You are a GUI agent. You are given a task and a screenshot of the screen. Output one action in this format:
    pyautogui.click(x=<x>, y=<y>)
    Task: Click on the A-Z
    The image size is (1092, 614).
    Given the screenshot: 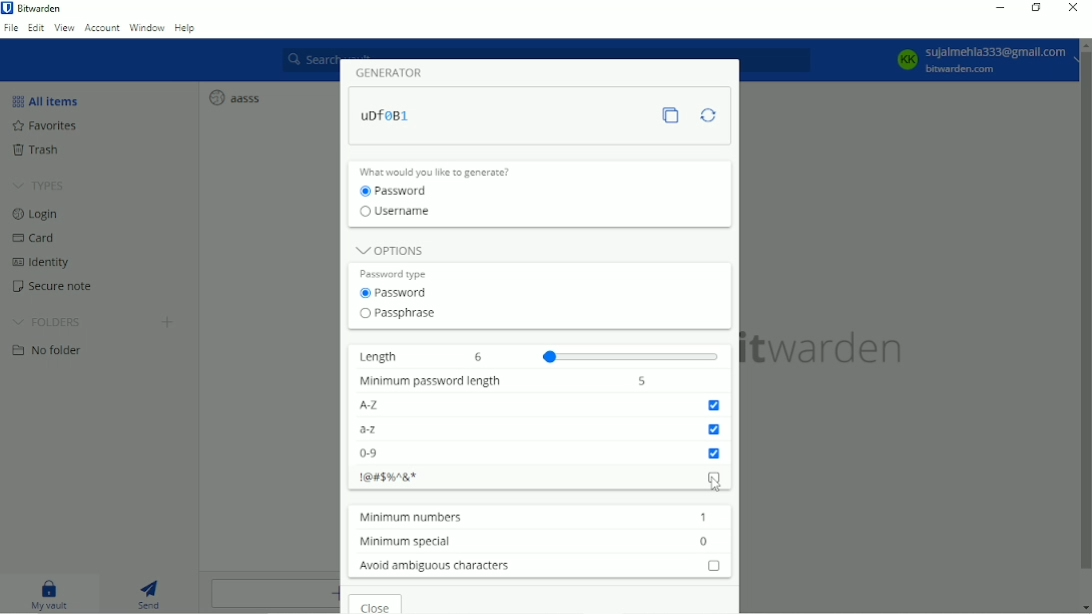 What is the action you would take?
    pyautogui.click(x=386, y=406)
    